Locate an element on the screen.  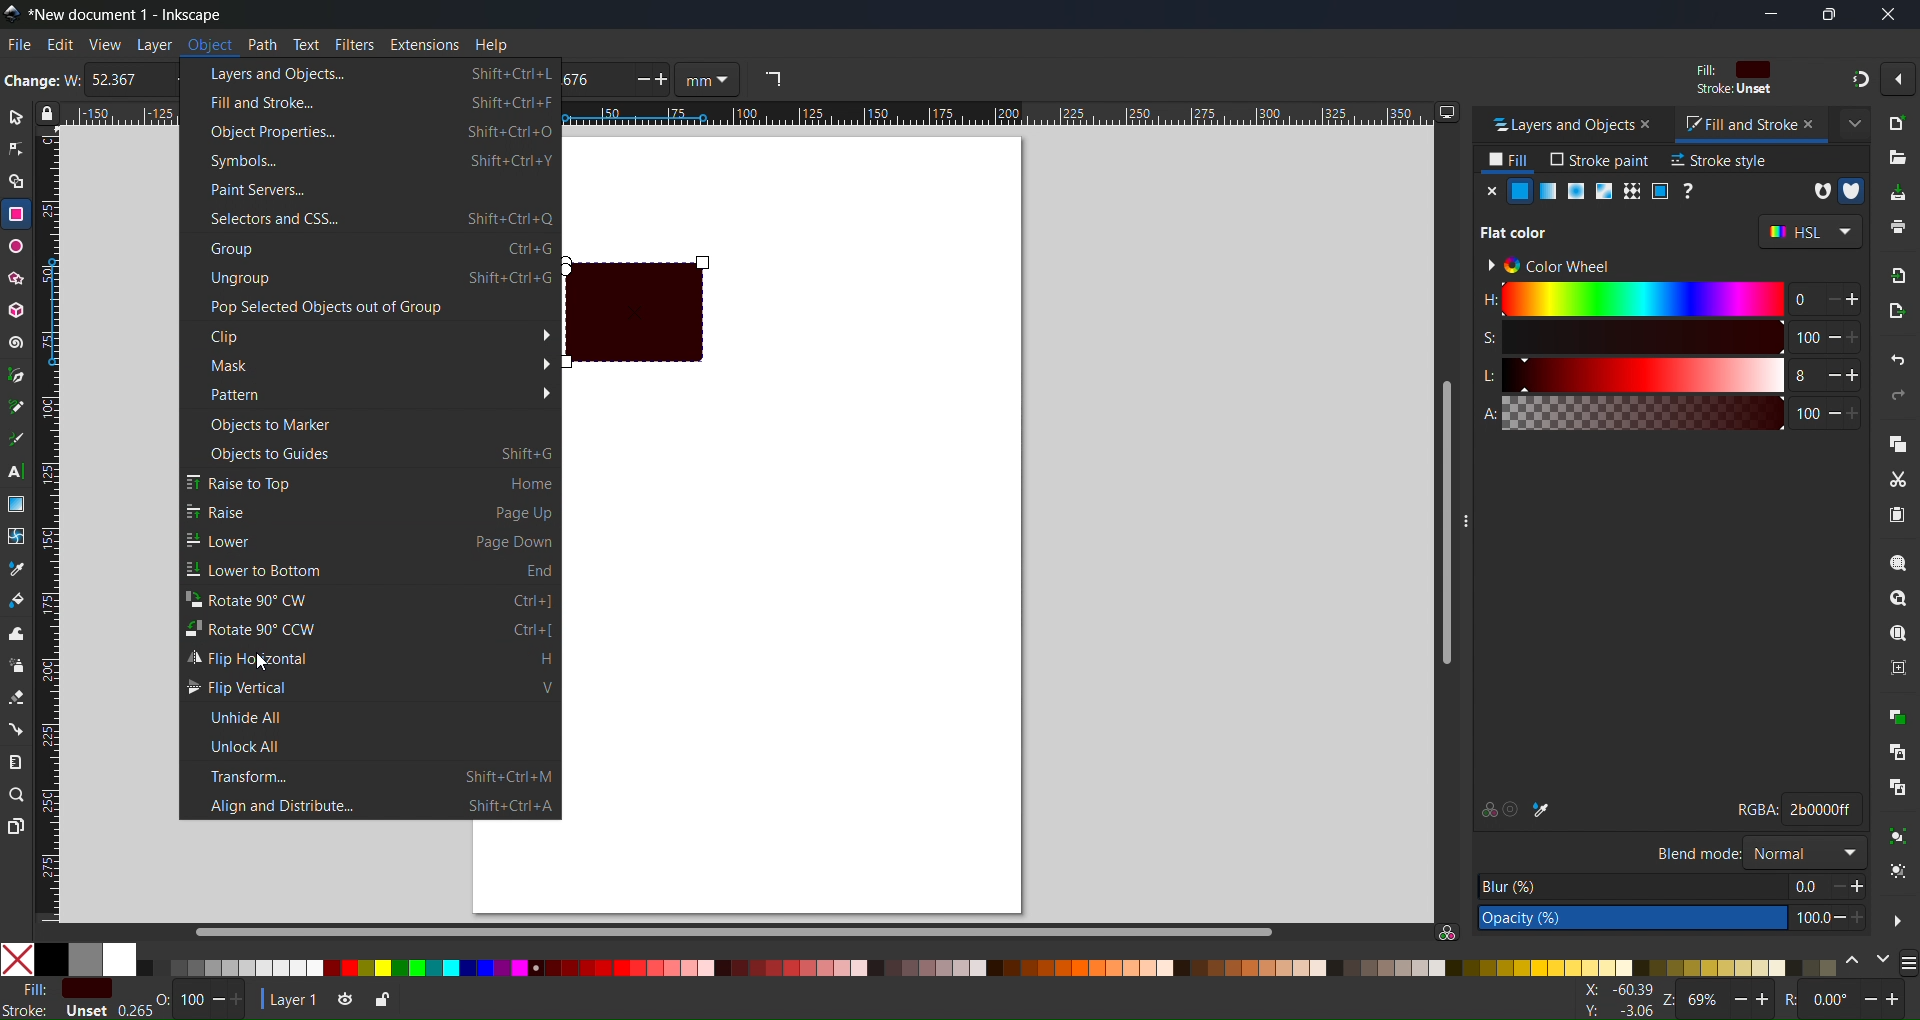
Ellipse/ arc tool is located at coordinates (17, 246).